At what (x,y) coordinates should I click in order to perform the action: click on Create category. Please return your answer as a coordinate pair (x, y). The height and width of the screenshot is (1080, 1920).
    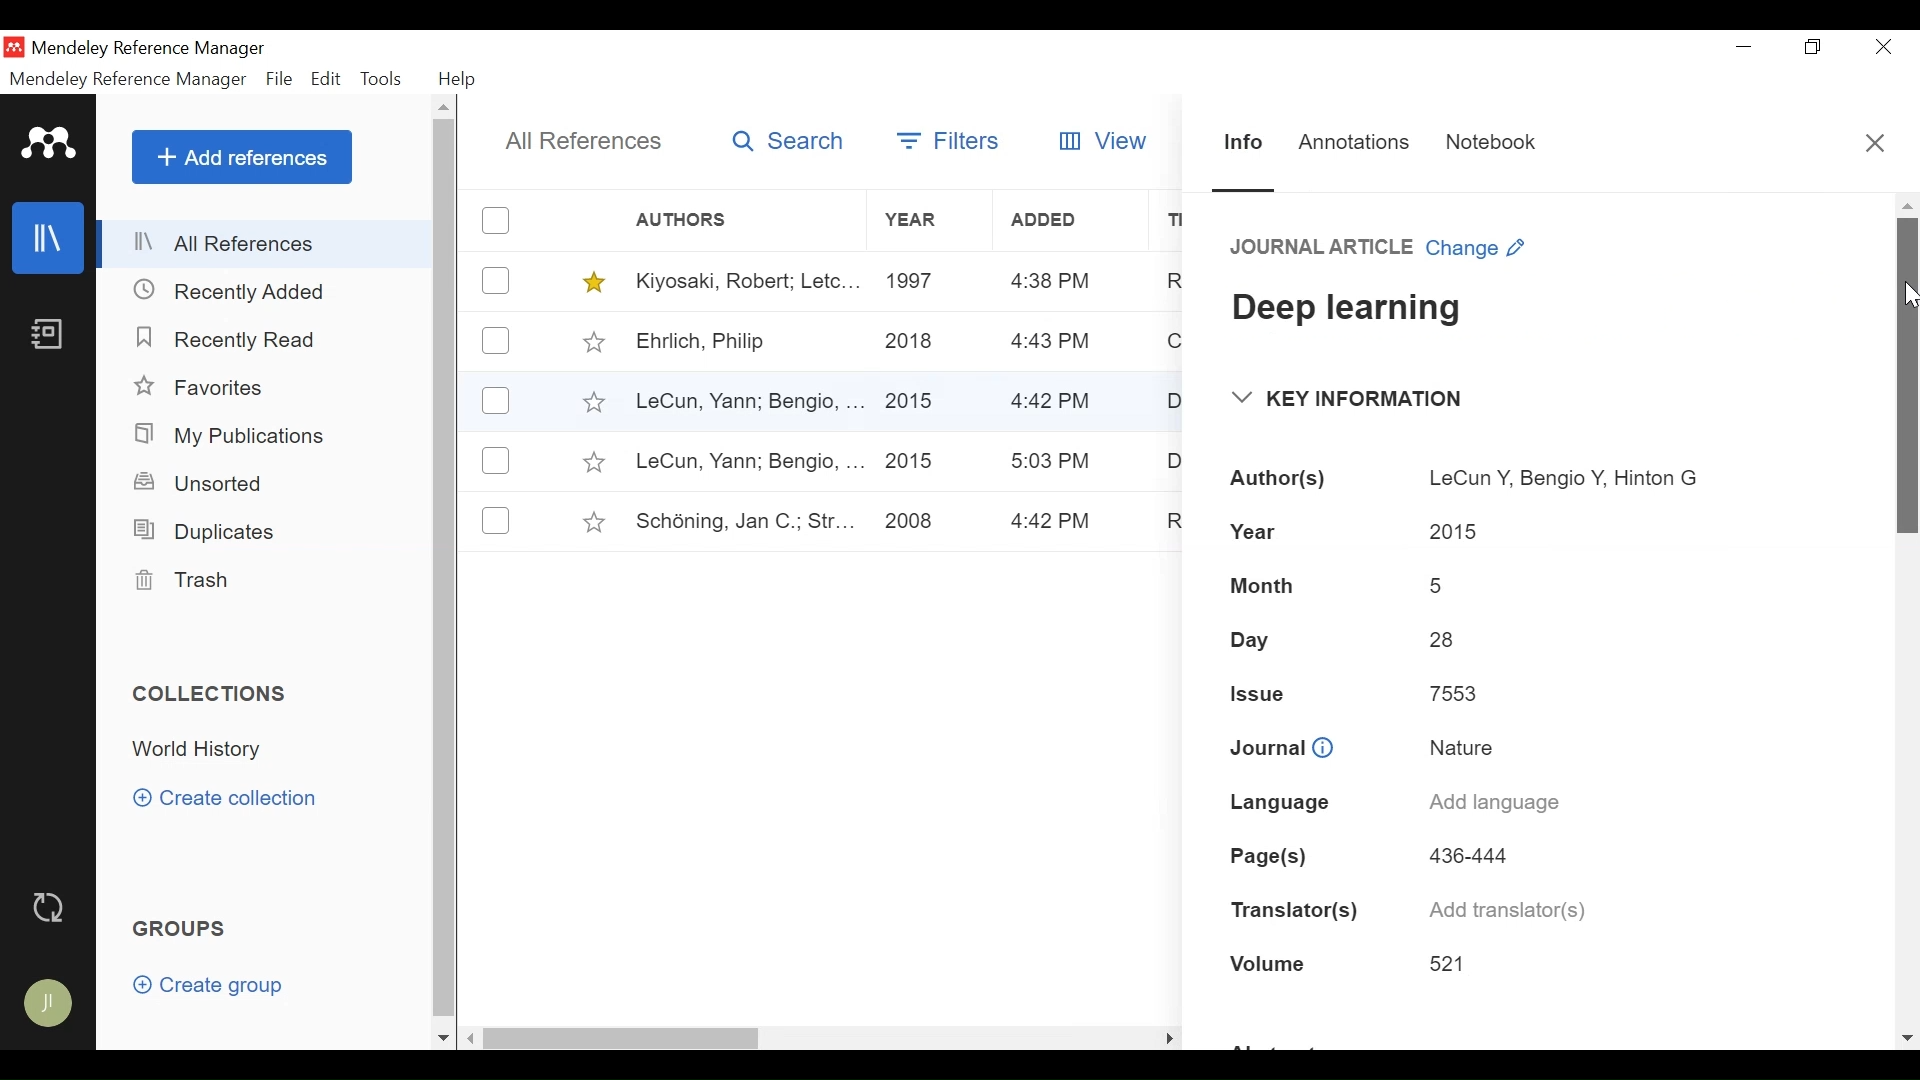
    Looking at the image, I should click on (227, 797).